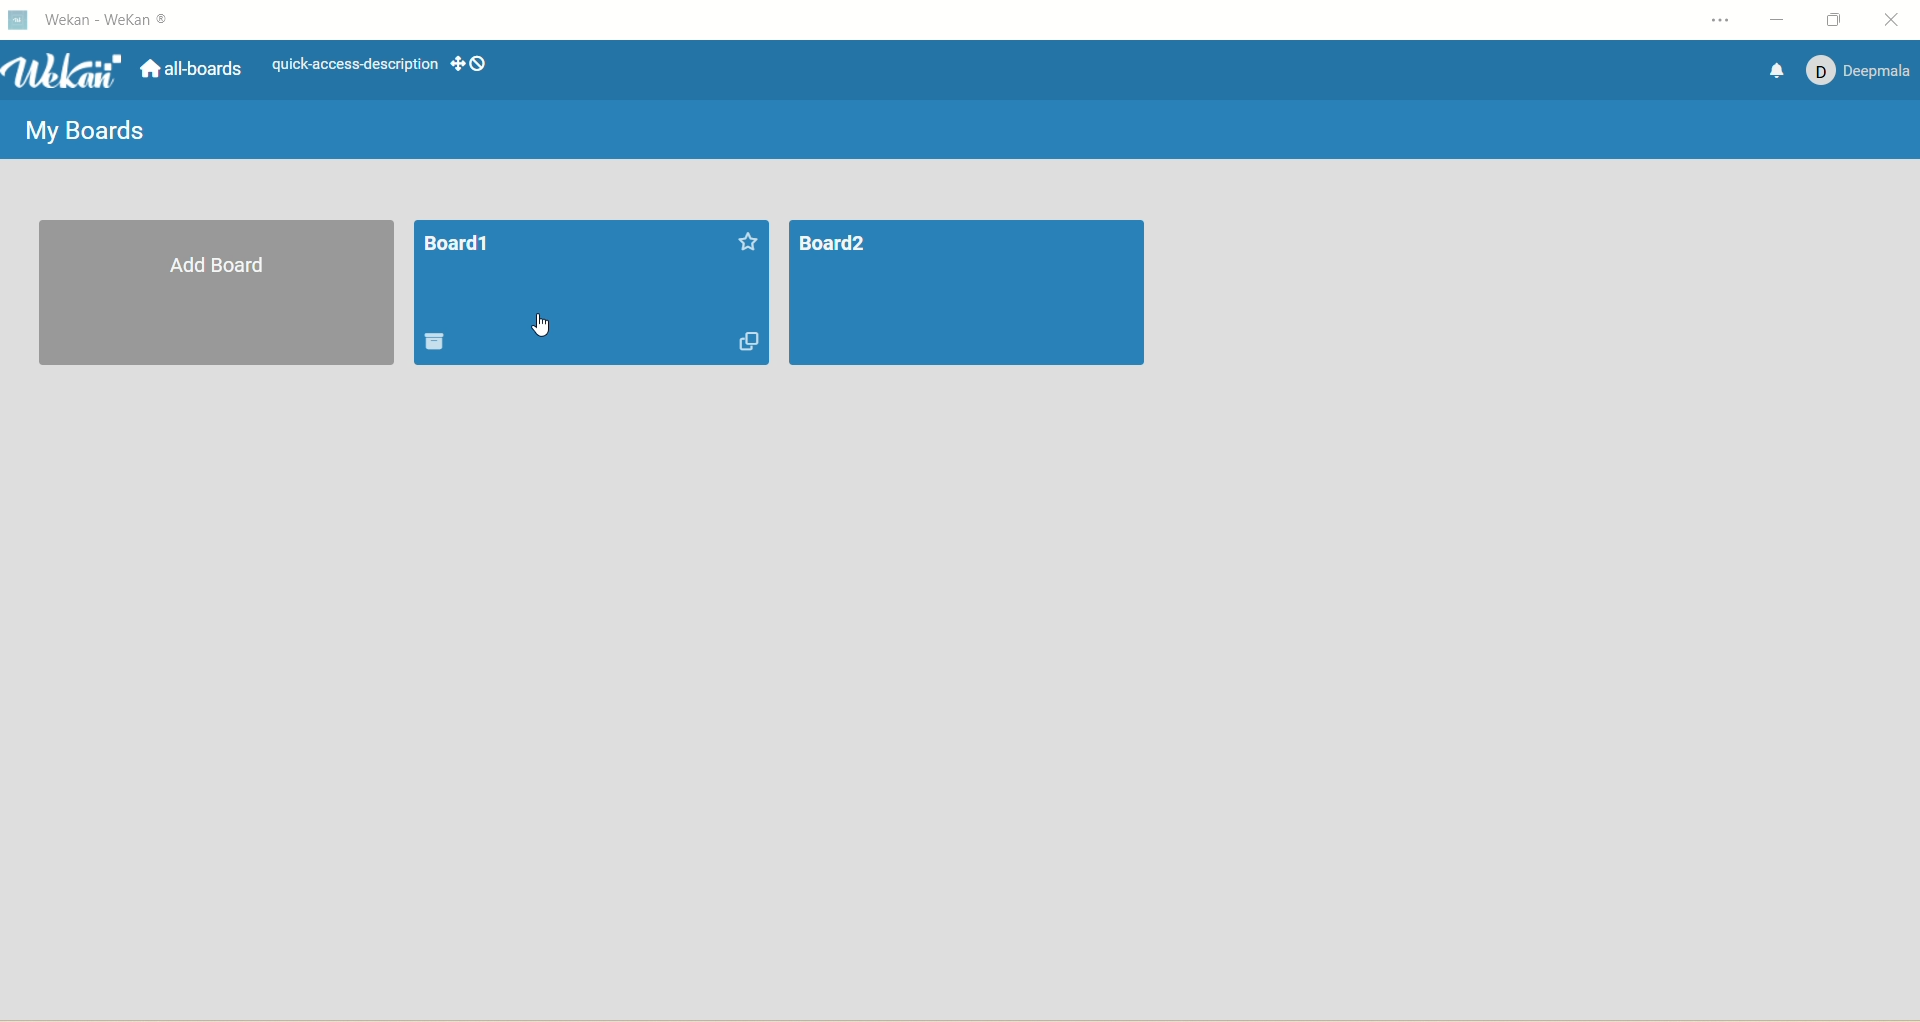  Describe the element at coordinates (1778, 71) in the screenshot. I see `notification` at that location.